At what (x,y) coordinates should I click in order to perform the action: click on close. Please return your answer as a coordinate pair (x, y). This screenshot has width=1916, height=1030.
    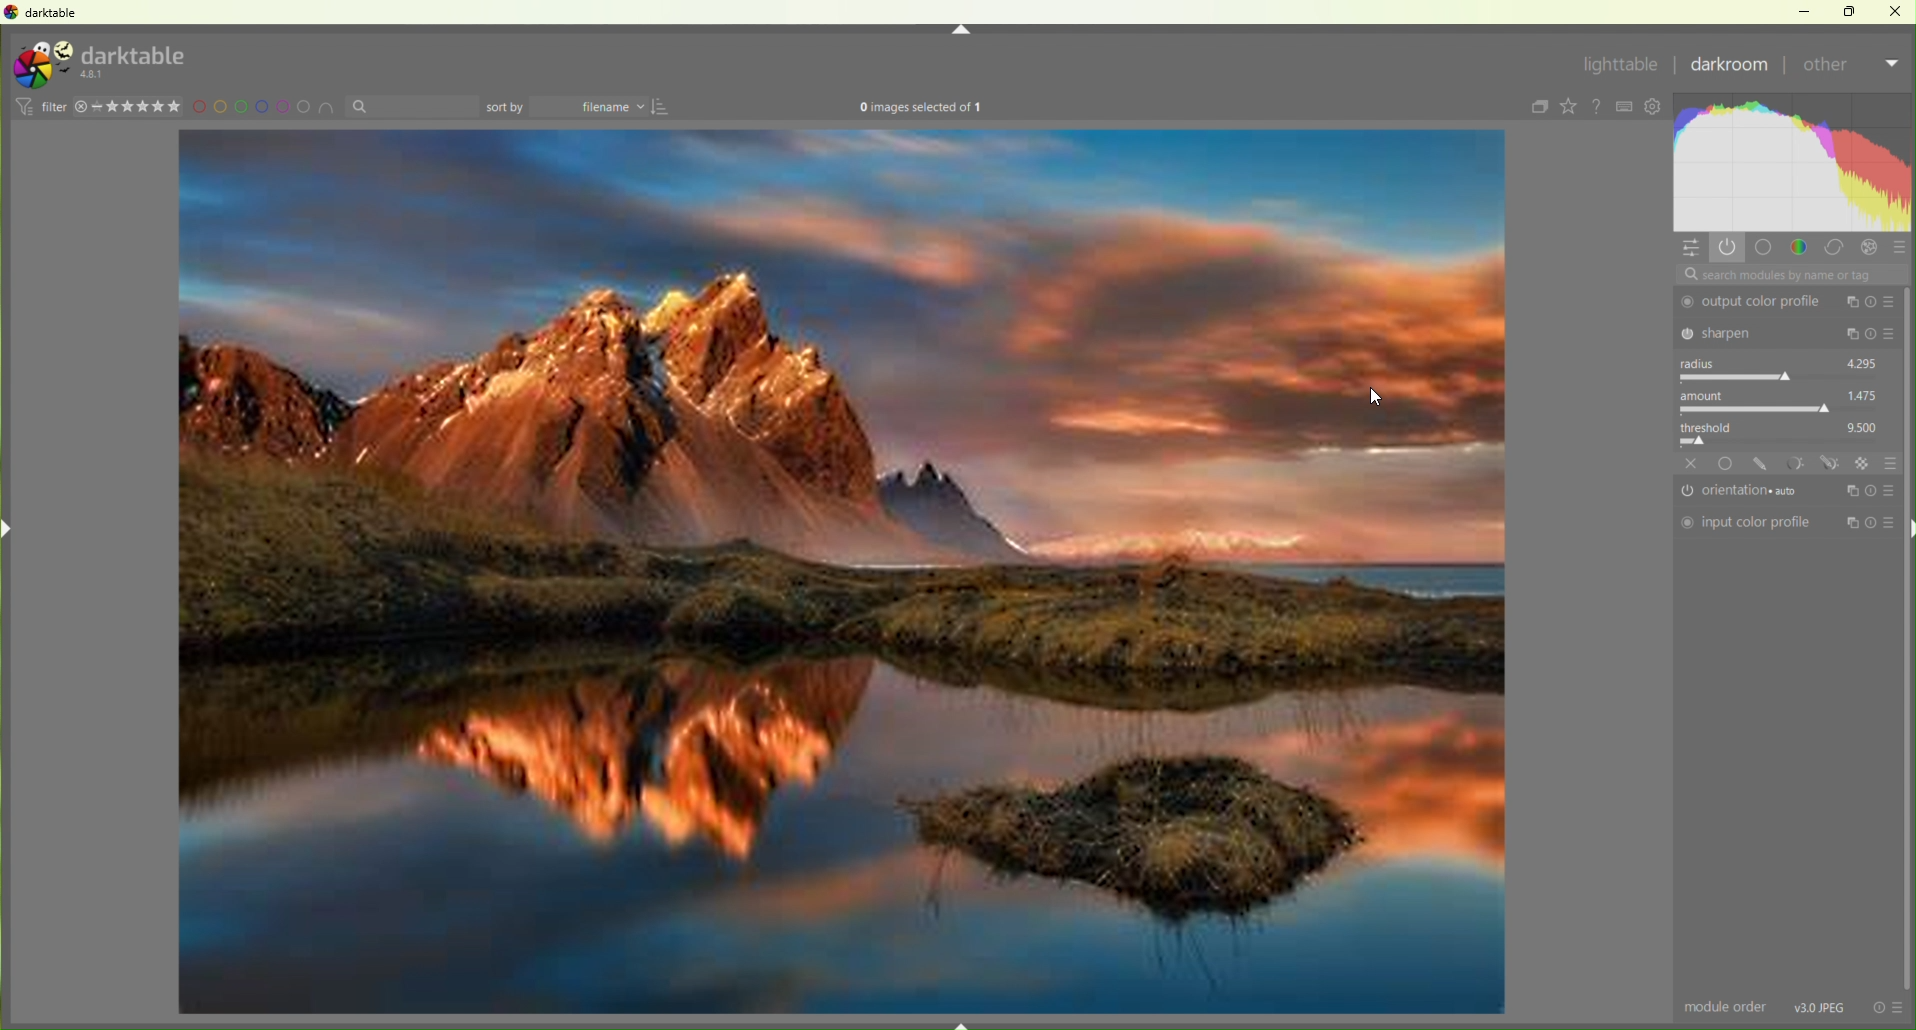
    Looking at the image, I should click on (1896, 10).